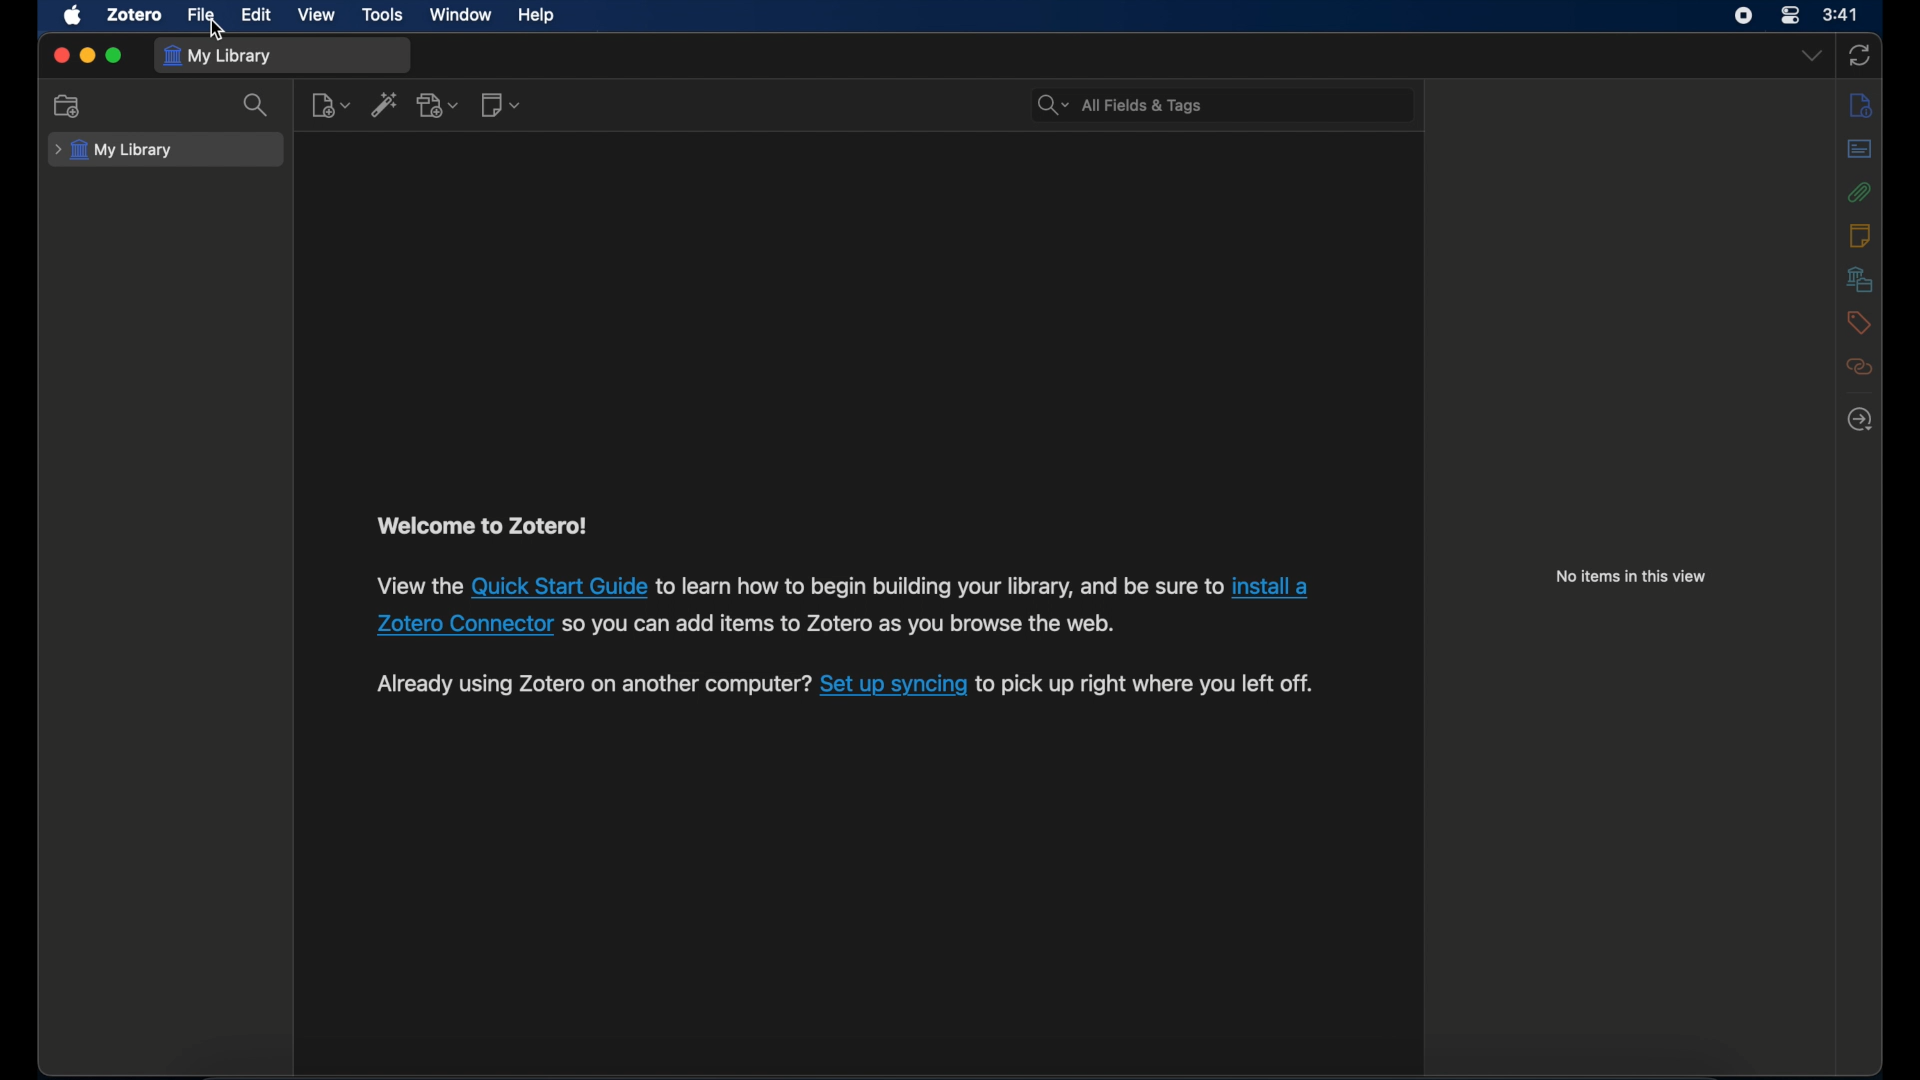 This screenshot has width=1920, height=1080. Describe the element at coordinates (1270, 586) in the screenshot. I see `link` at that location.